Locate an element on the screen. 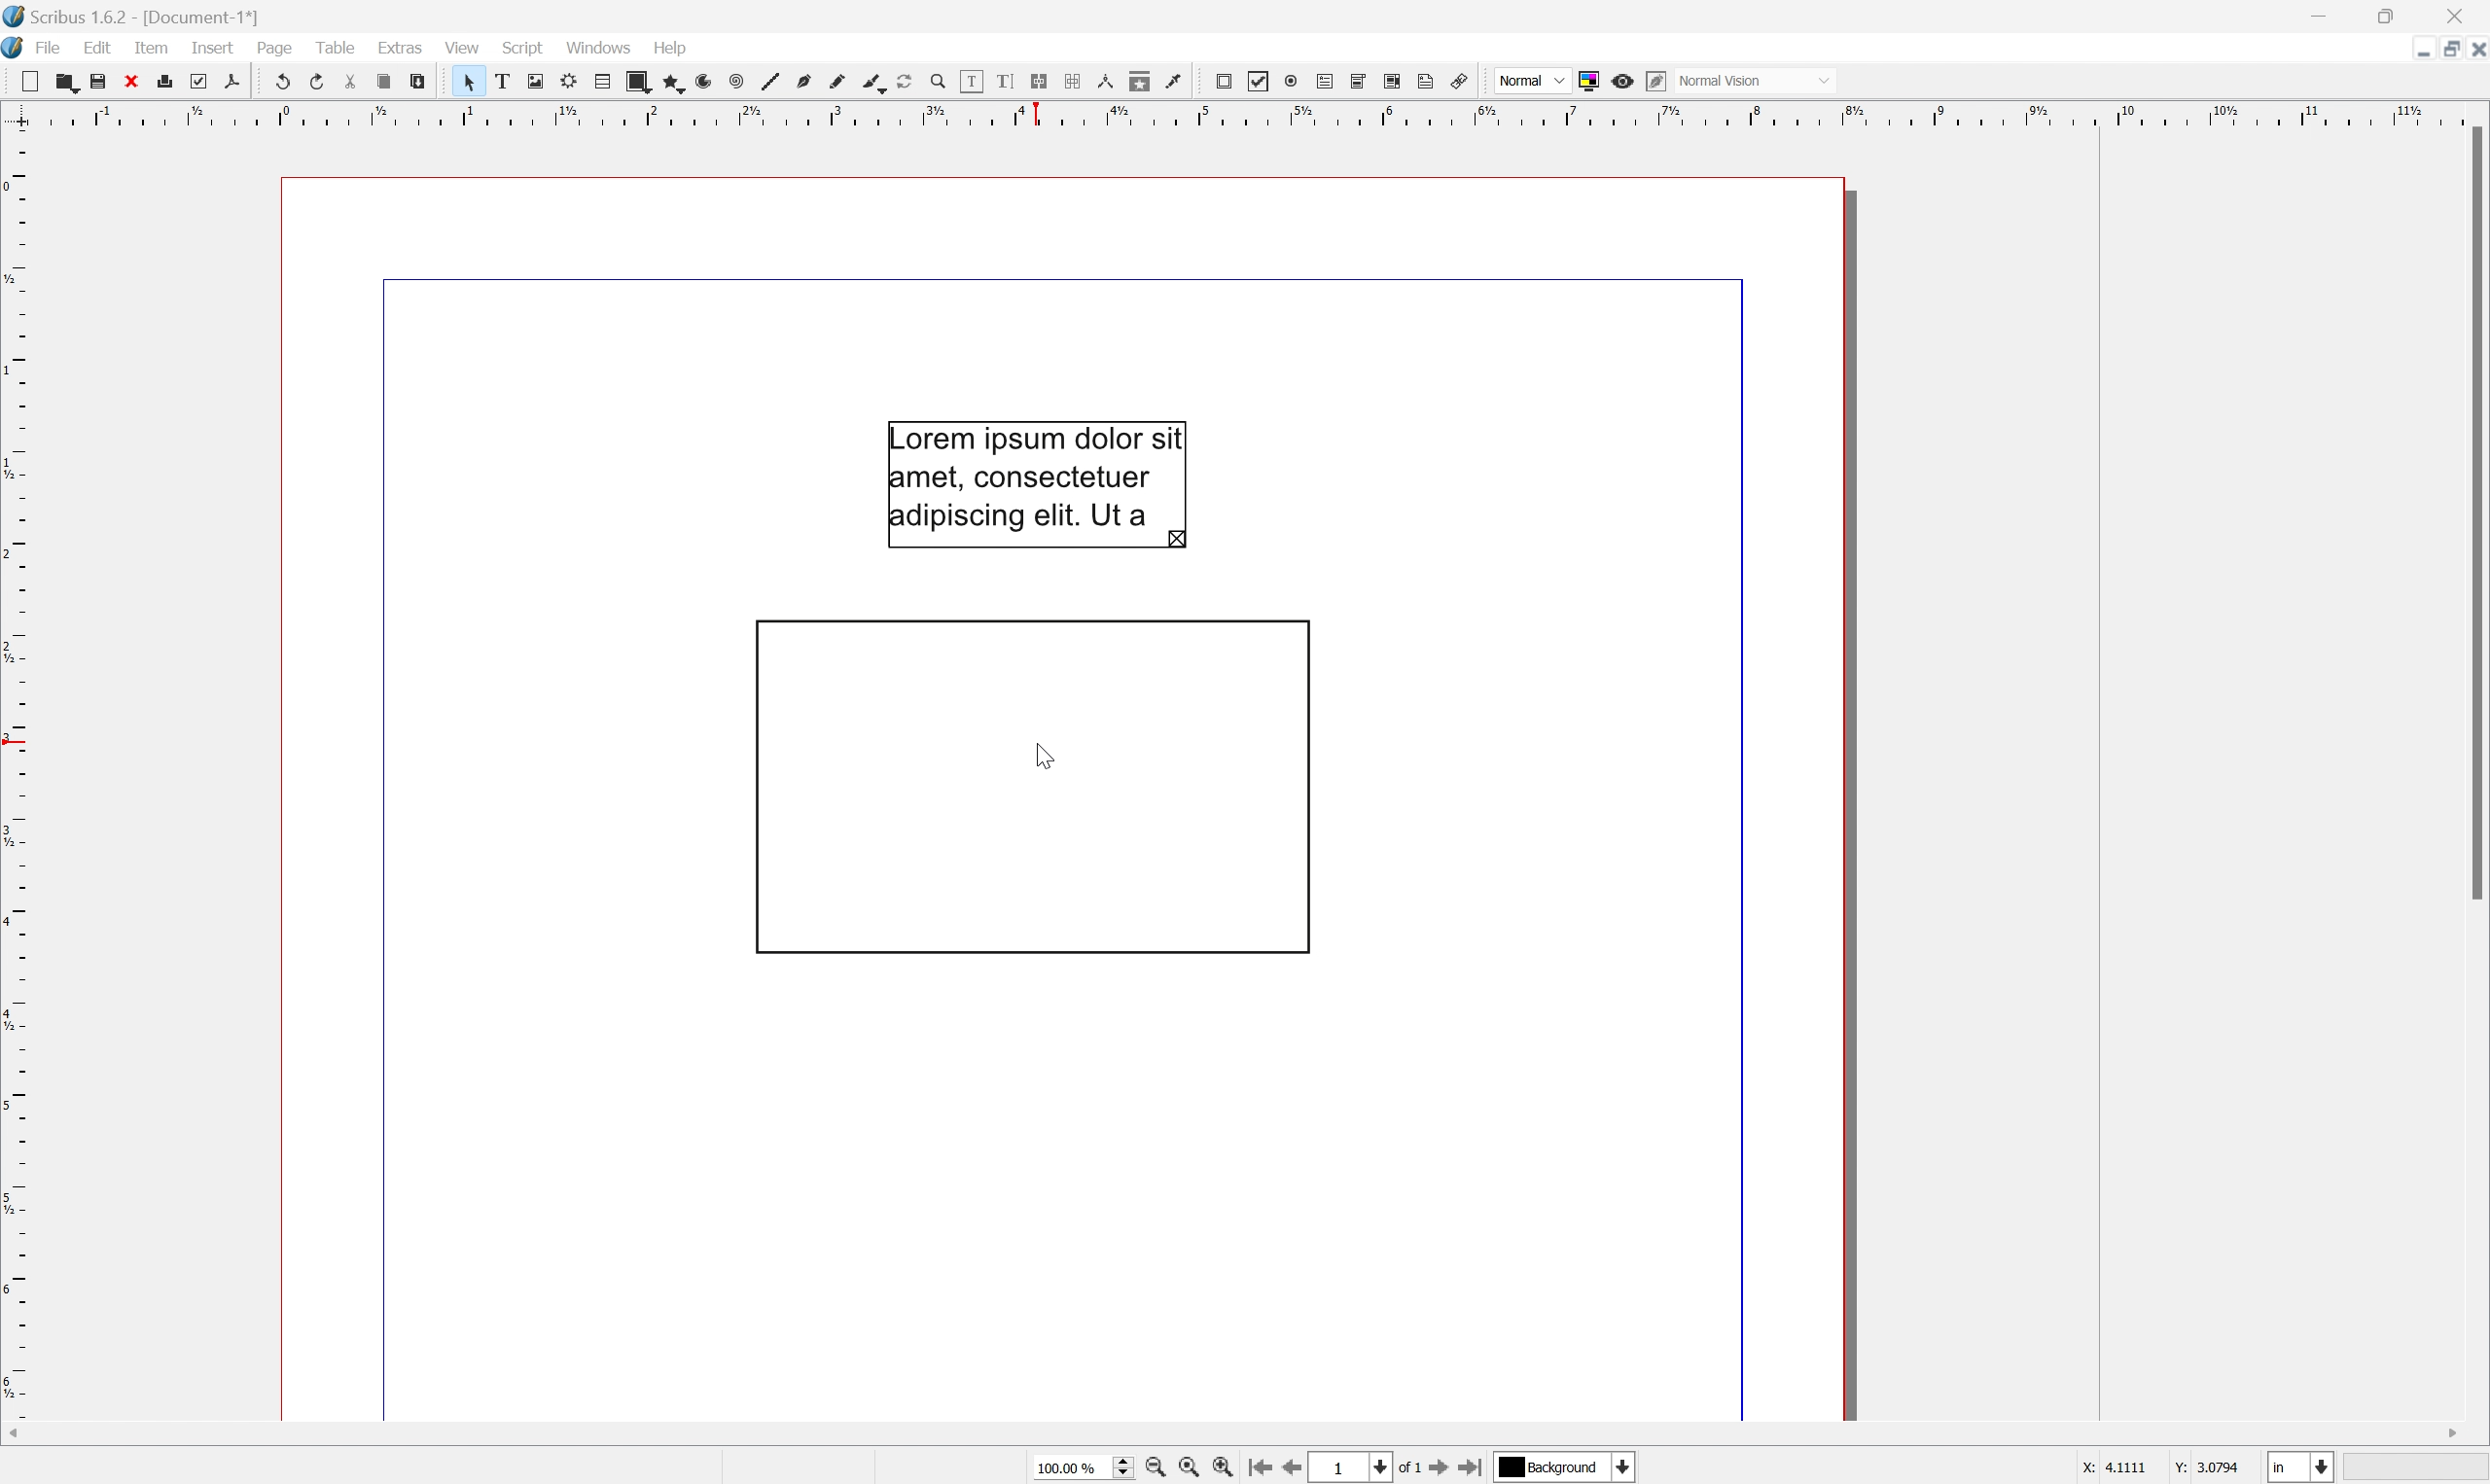  PDF combo box is located at coordinates (1356, 78).